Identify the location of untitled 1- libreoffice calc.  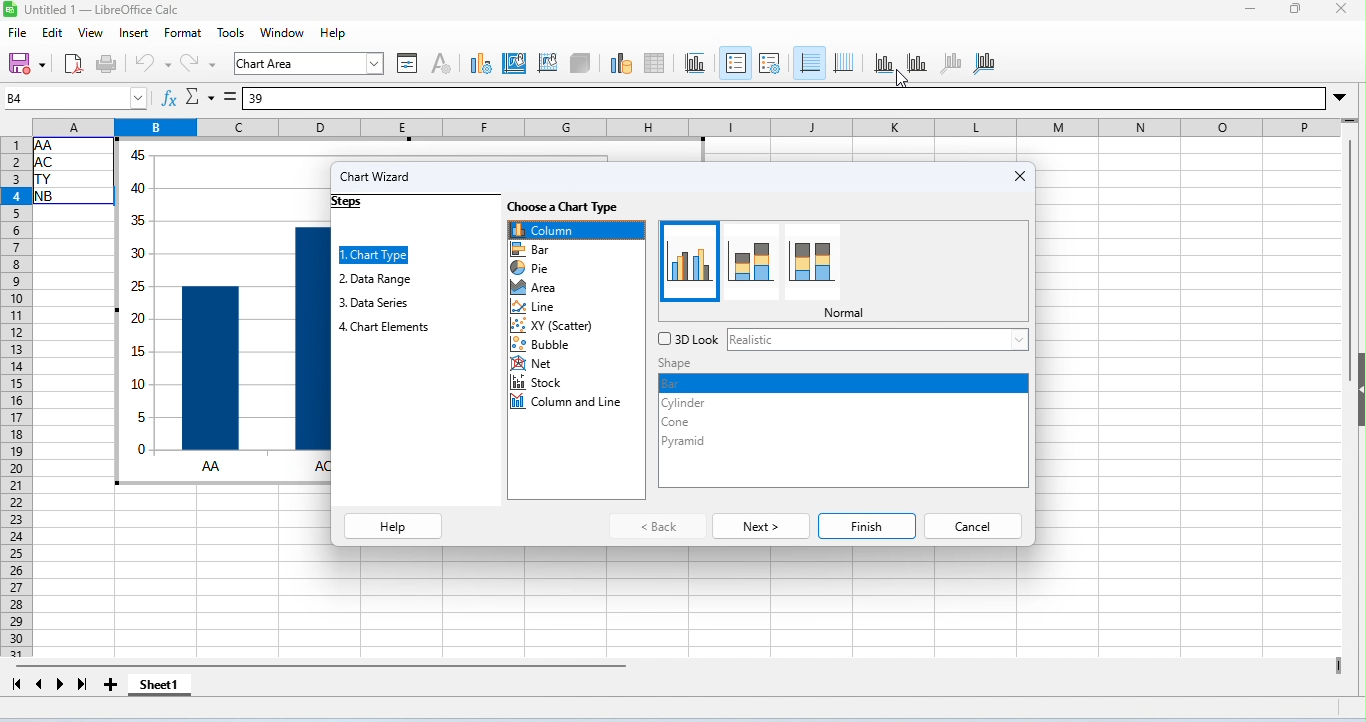
(92, 11).